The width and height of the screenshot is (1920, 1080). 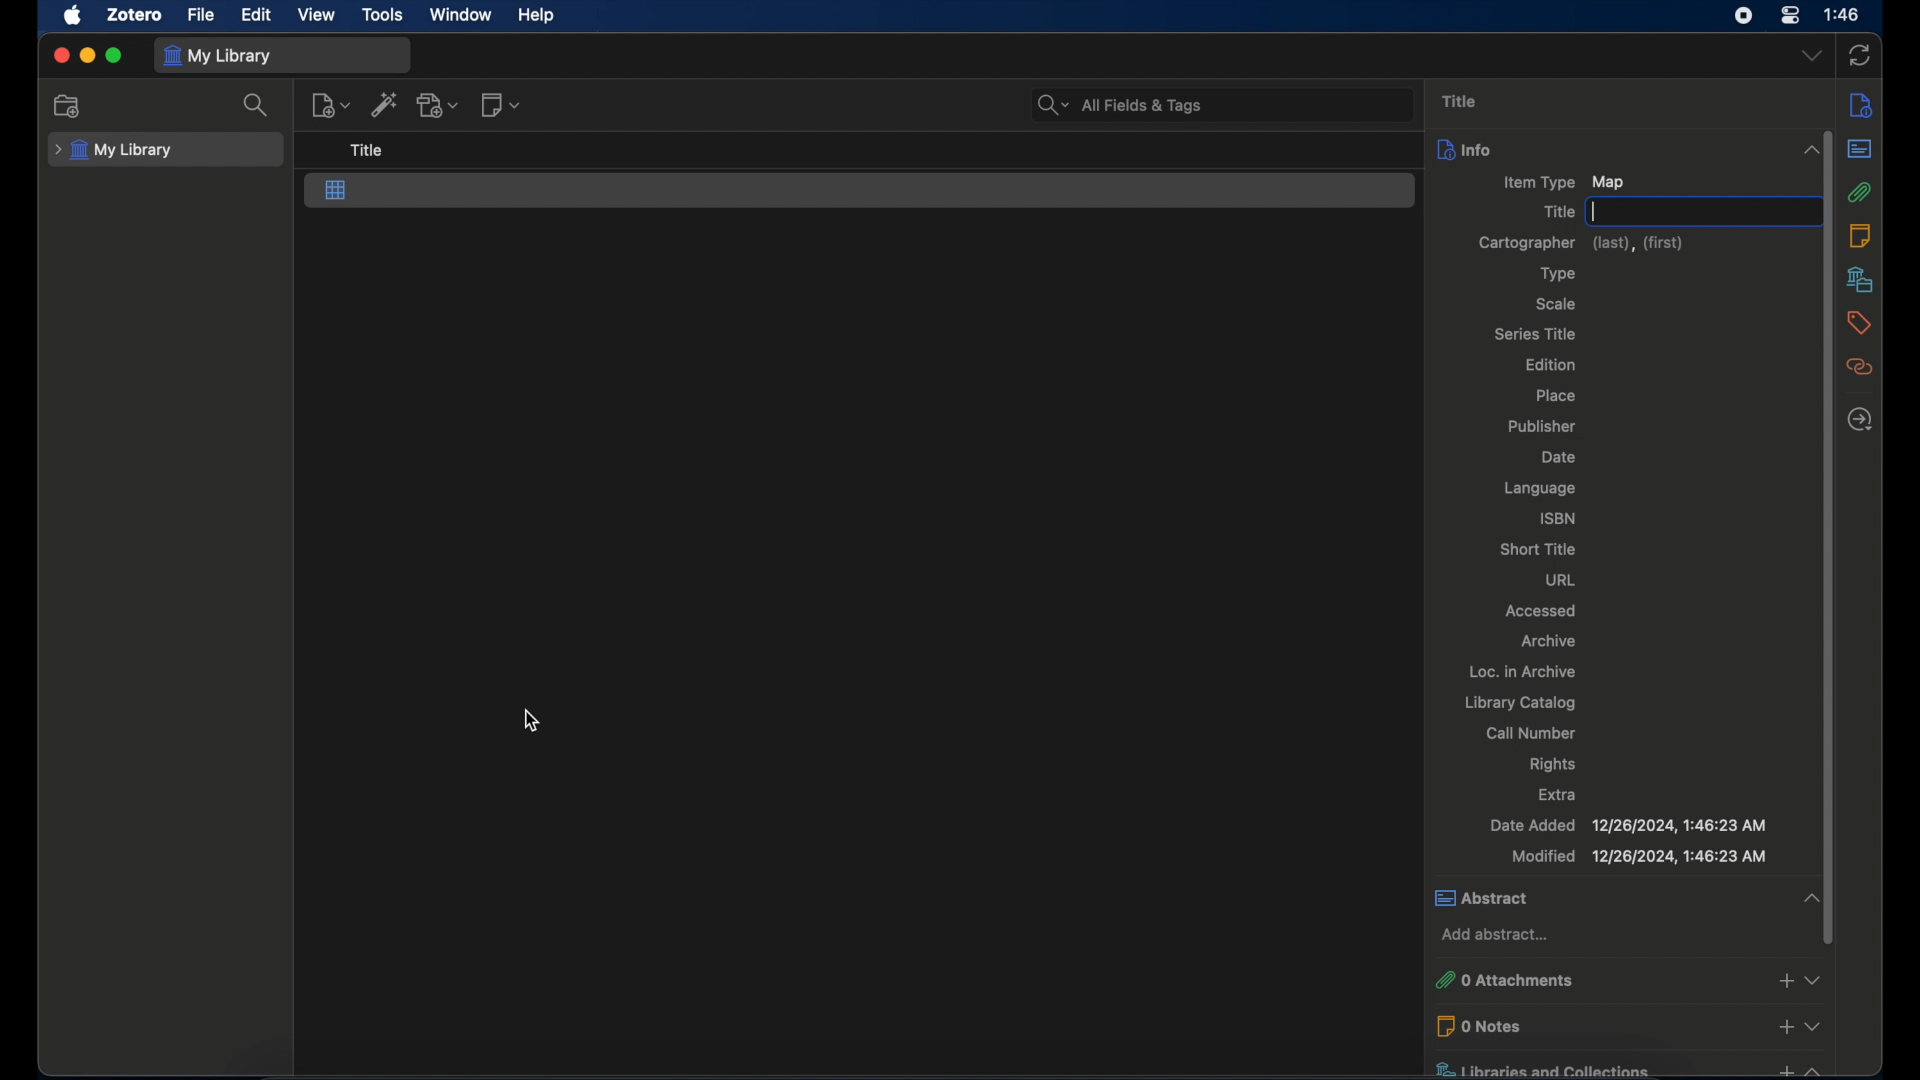 I want to click on cursor, so click(x=530, y=721).